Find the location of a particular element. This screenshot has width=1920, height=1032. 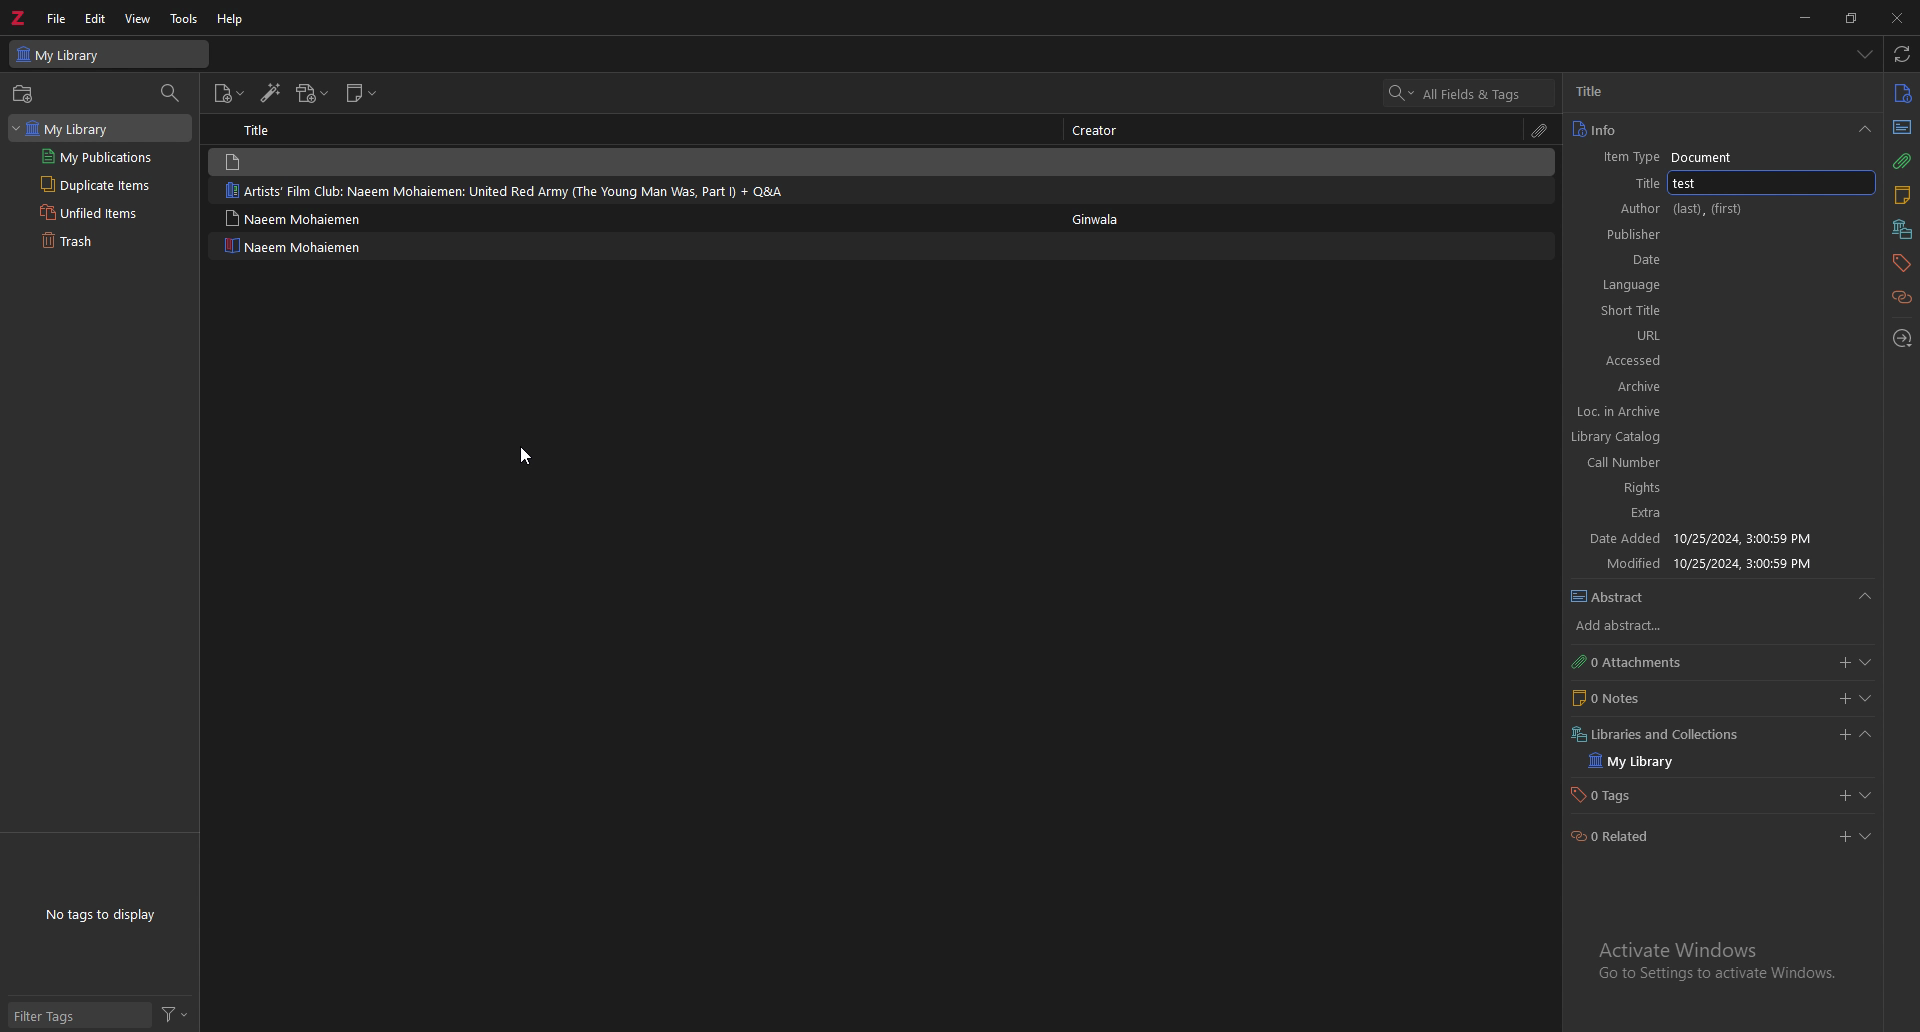

Filter tag is located at coordinates (53, 1014).